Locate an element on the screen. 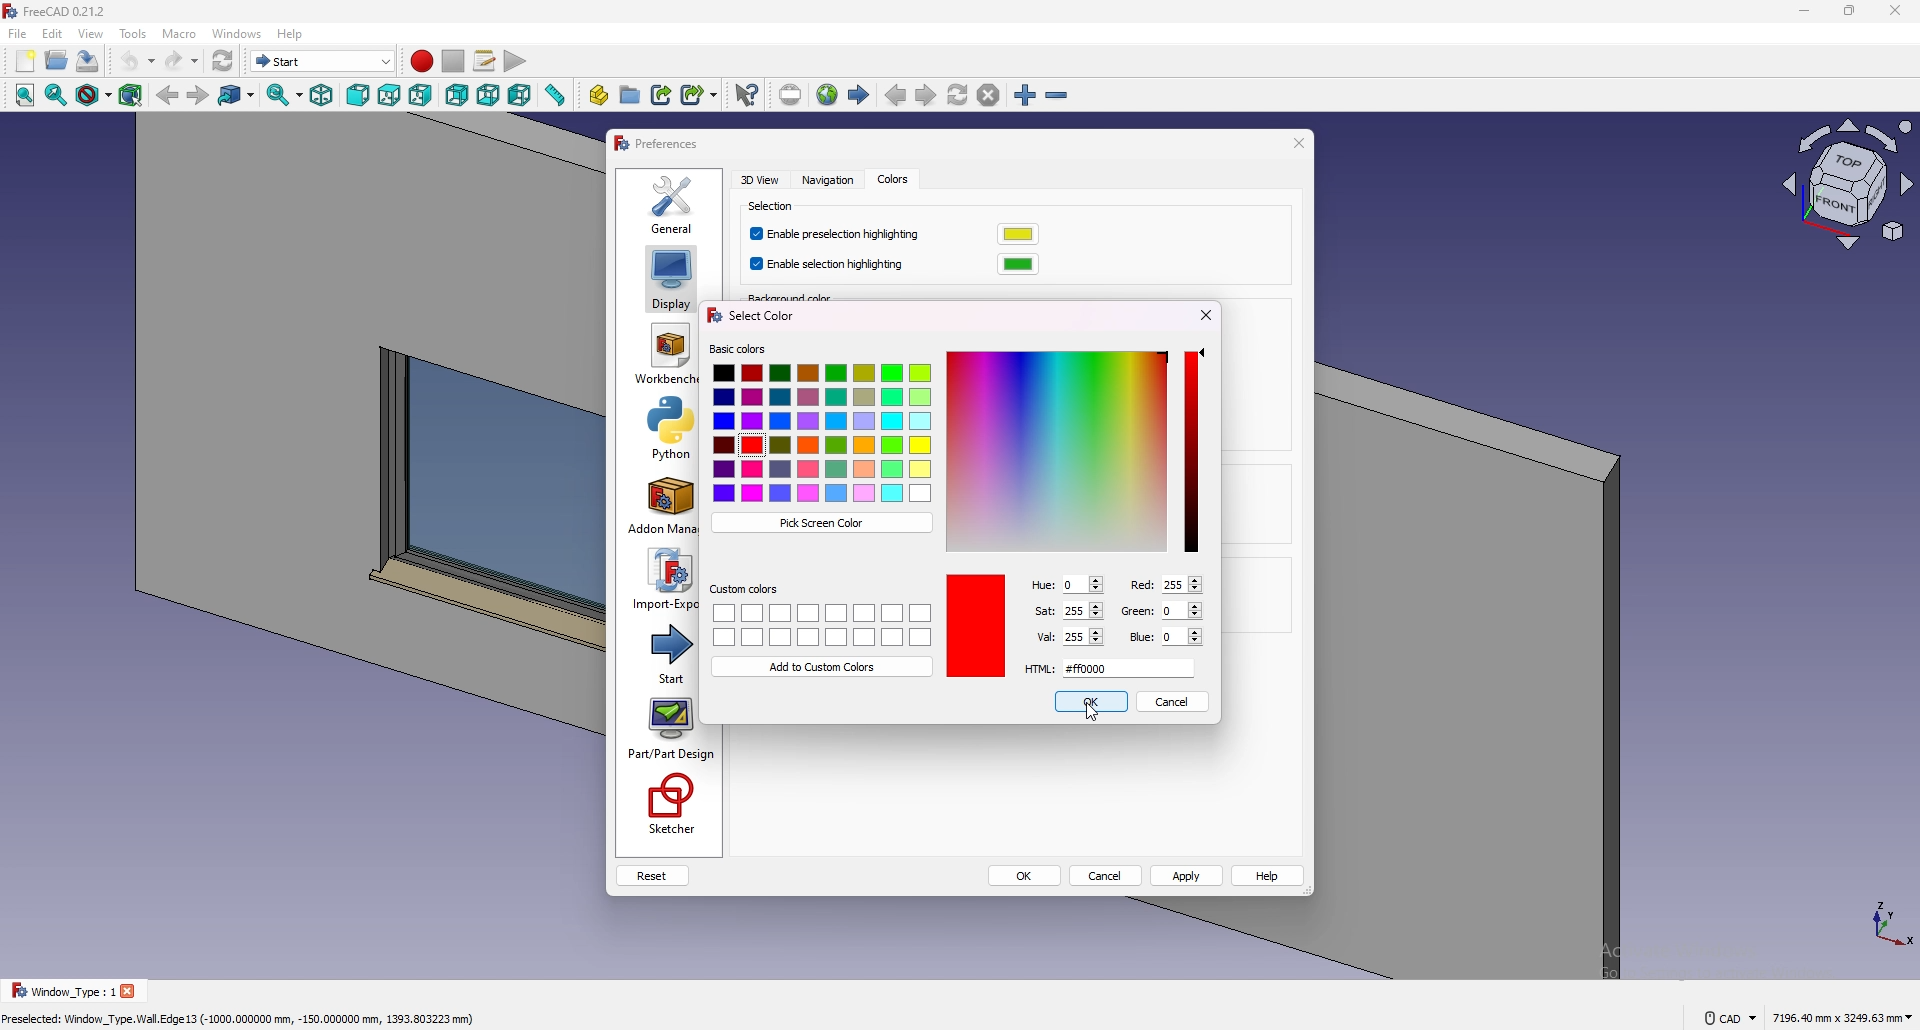 Image resolution: width=1920 pixels, height=1030 pixels. help is located at coordinates (289, 34).